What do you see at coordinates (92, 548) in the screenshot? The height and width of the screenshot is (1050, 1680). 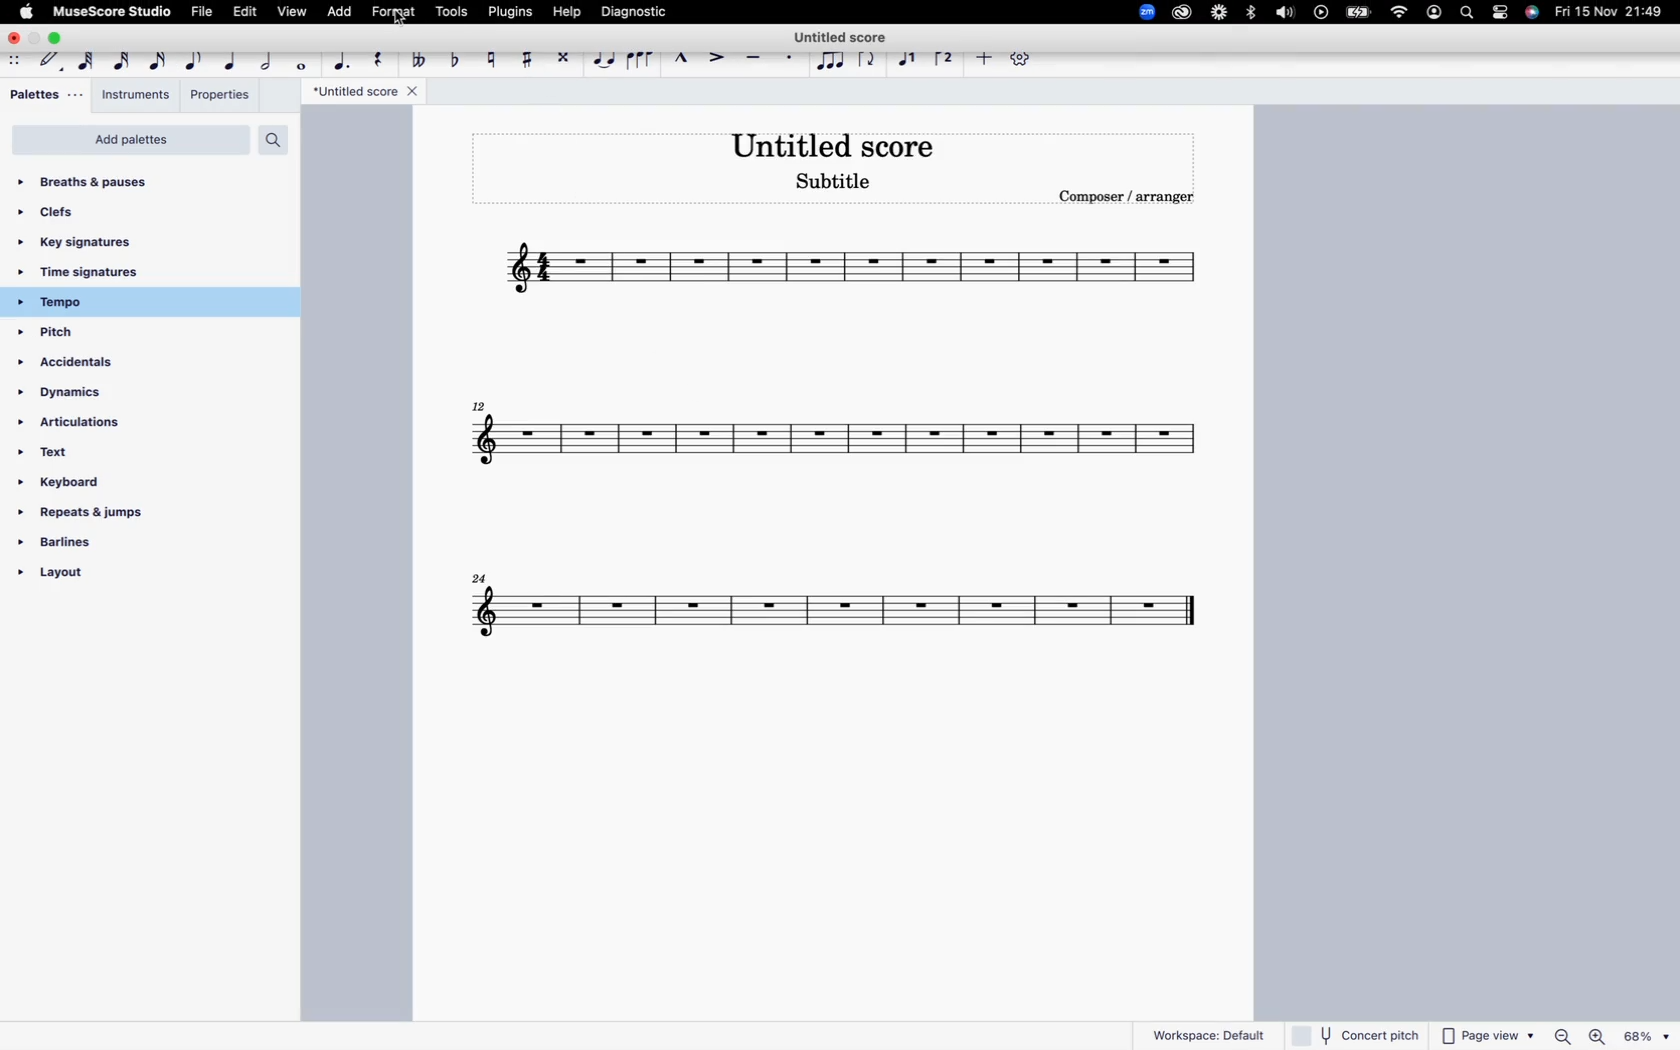 I see `barlines` at bounding box center [92, 548].